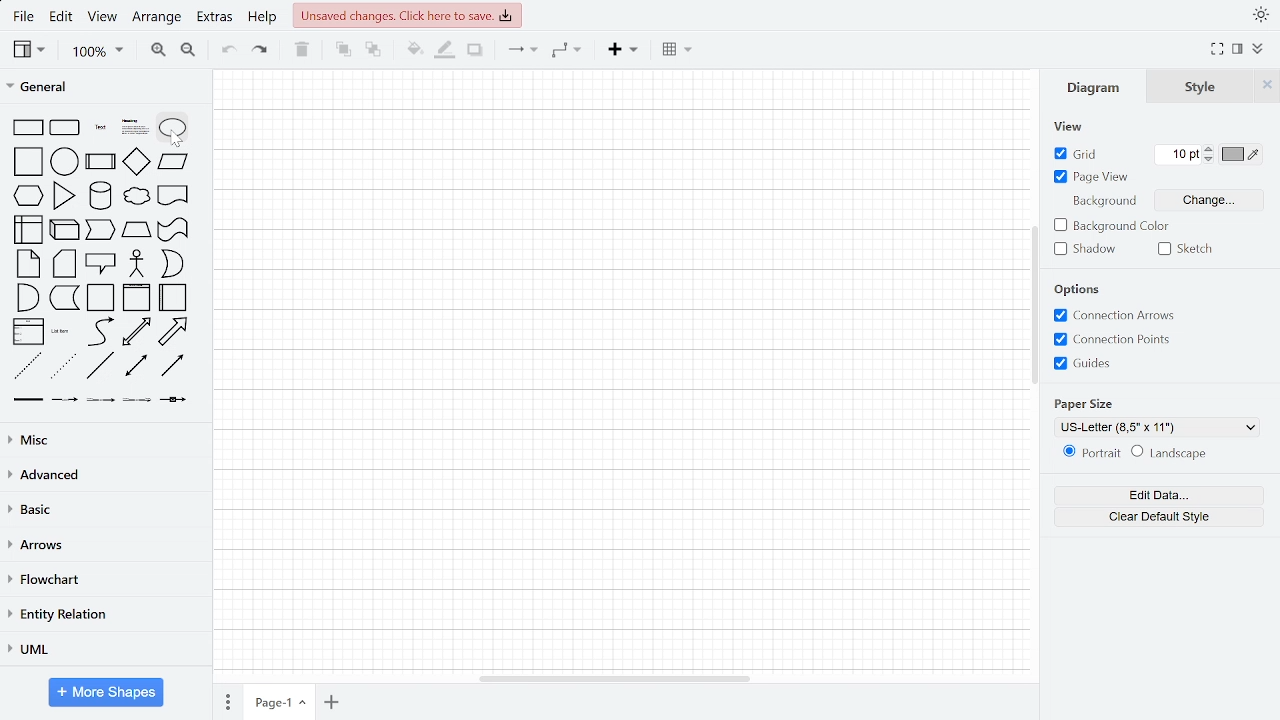 This screenshot has width=1280, height=720. What do you see at coordinates (102, 512) in the screenshot?
I see `basice` at bounding box center [102, 512].